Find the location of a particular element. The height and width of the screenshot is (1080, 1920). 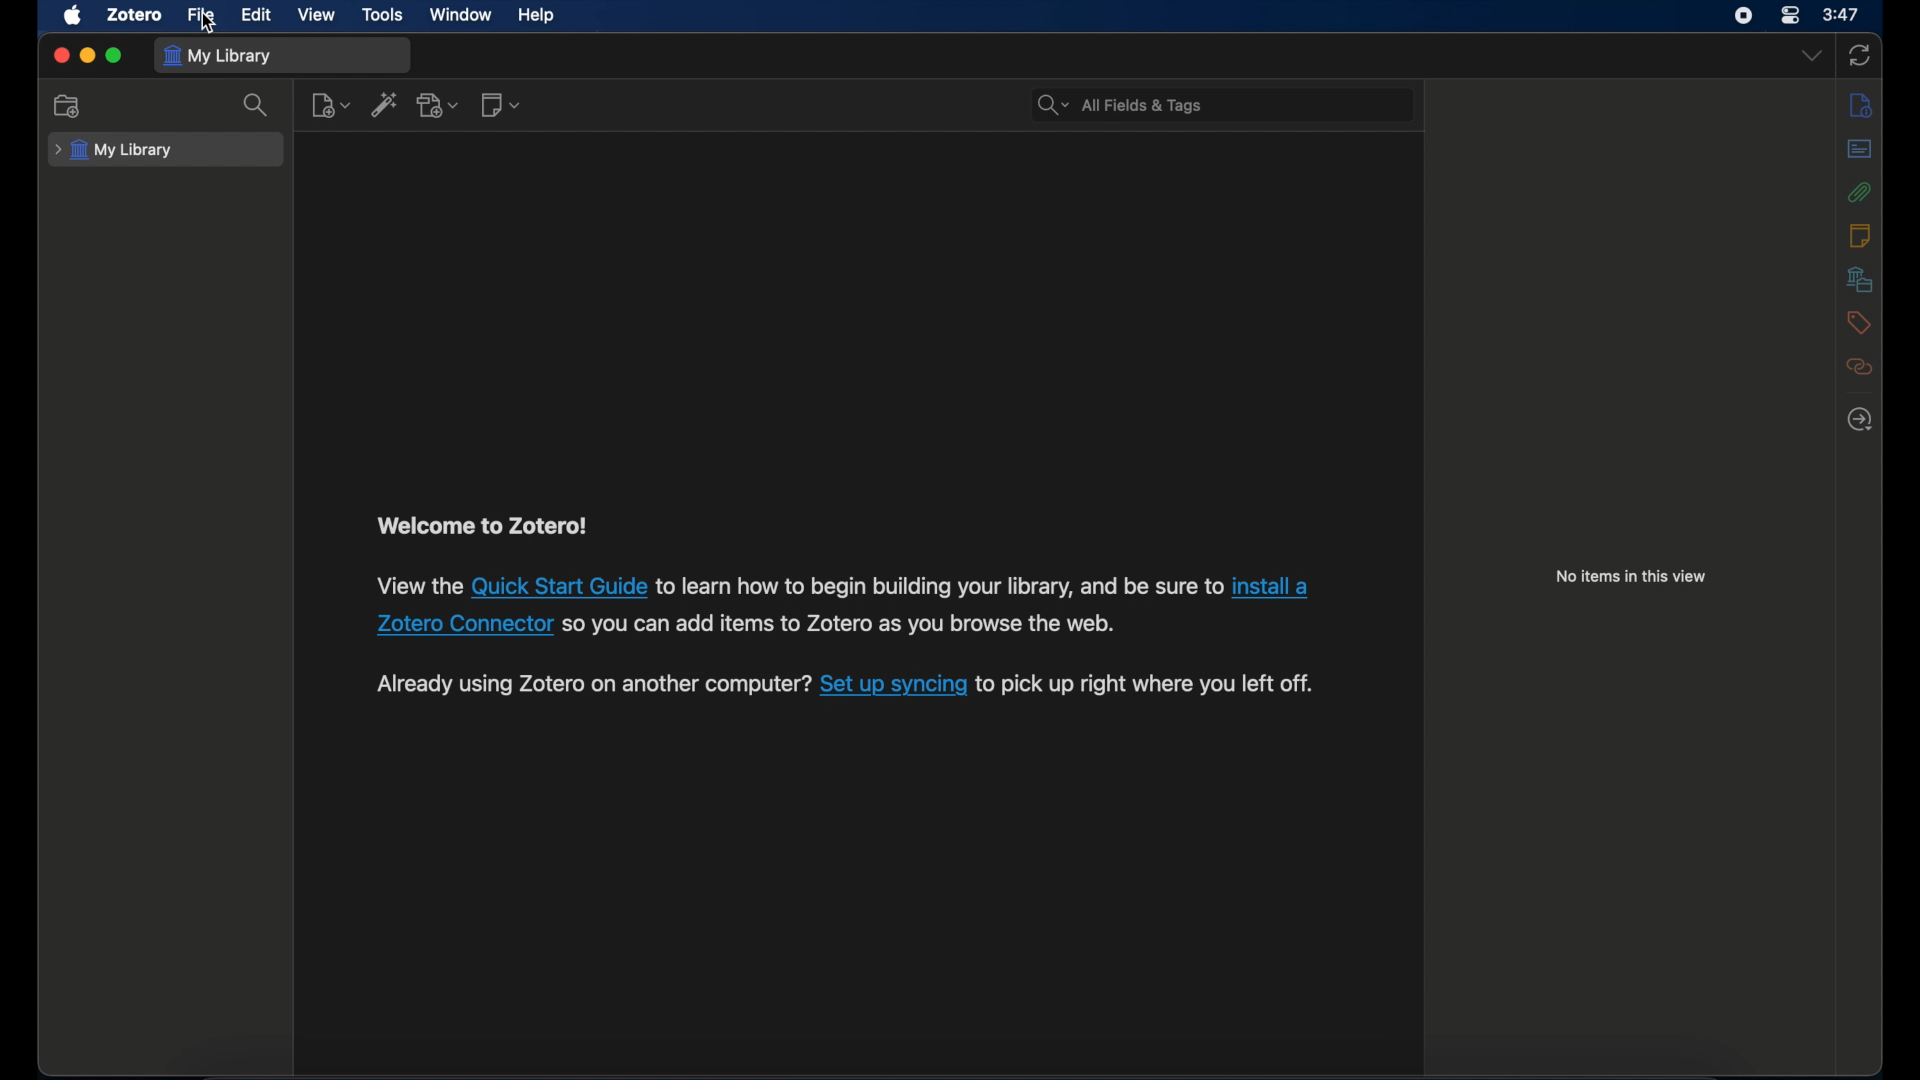

text is located at coordinates (844, 626).